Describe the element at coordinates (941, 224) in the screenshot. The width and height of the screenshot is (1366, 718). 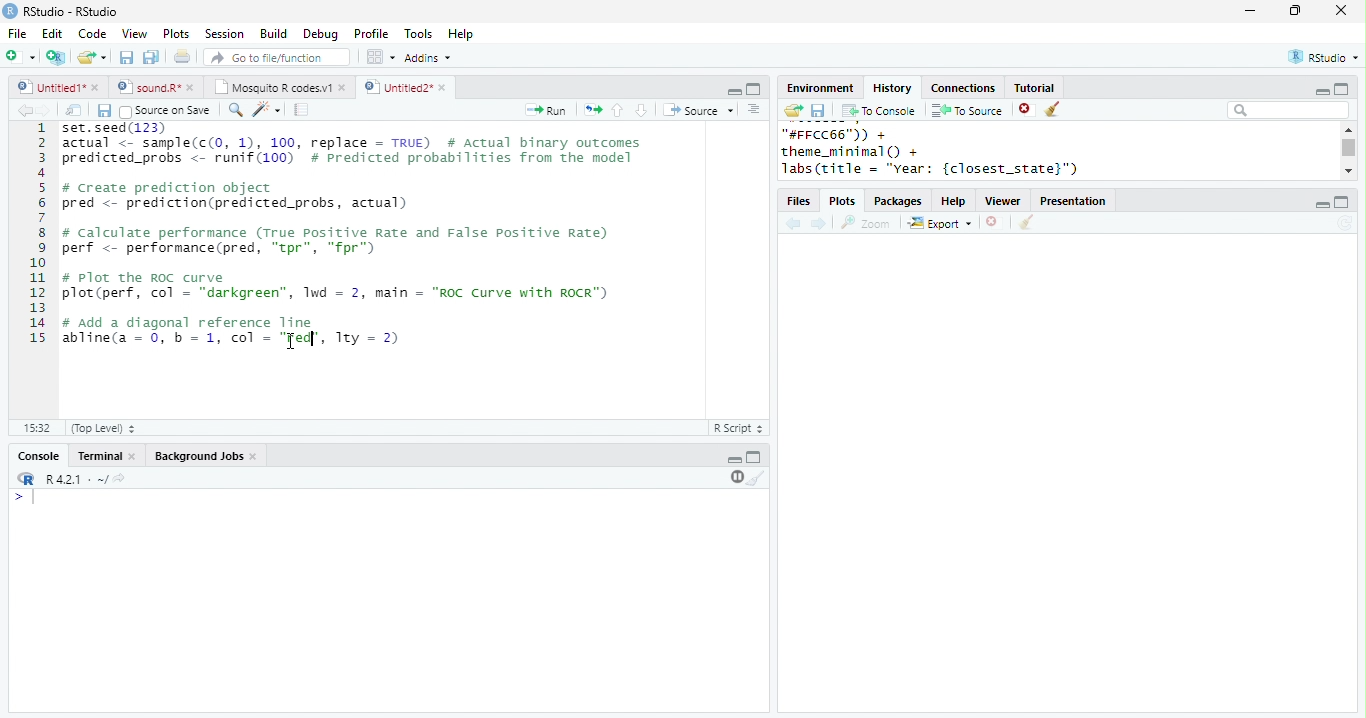
I see `Export` at that location.